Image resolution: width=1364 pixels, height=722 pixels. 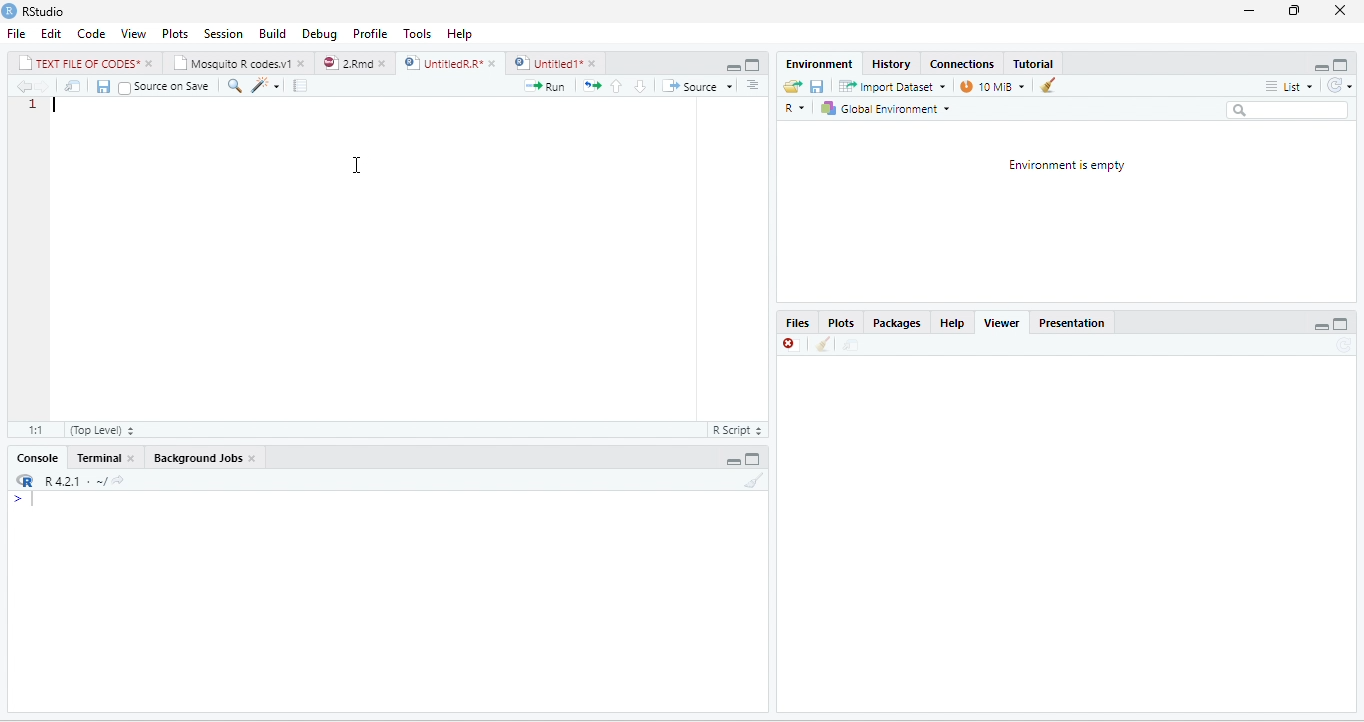 What do you see at coordinates (97, 459) in the screenshot?
I see `Terminal` at bounding box center [97, 459].